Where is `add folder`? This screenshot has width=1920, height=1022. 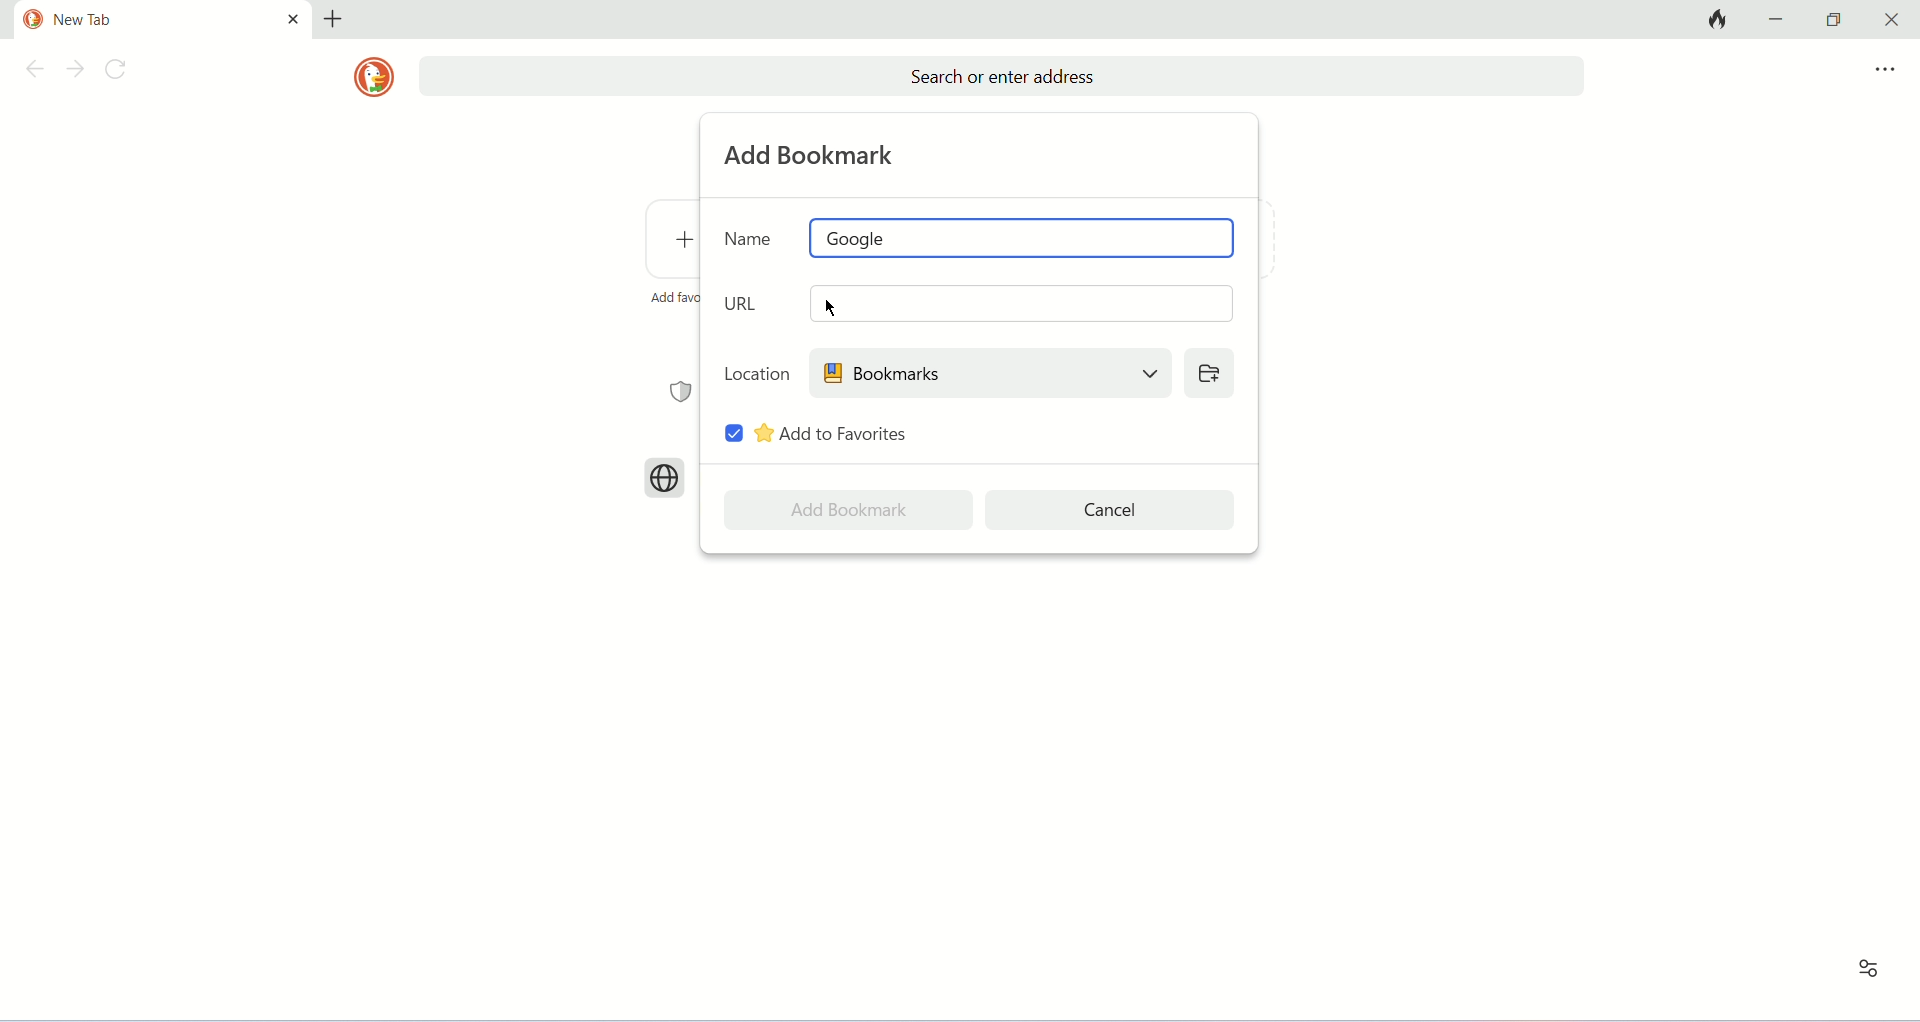 add folder is located at coordinates (1208, 372).